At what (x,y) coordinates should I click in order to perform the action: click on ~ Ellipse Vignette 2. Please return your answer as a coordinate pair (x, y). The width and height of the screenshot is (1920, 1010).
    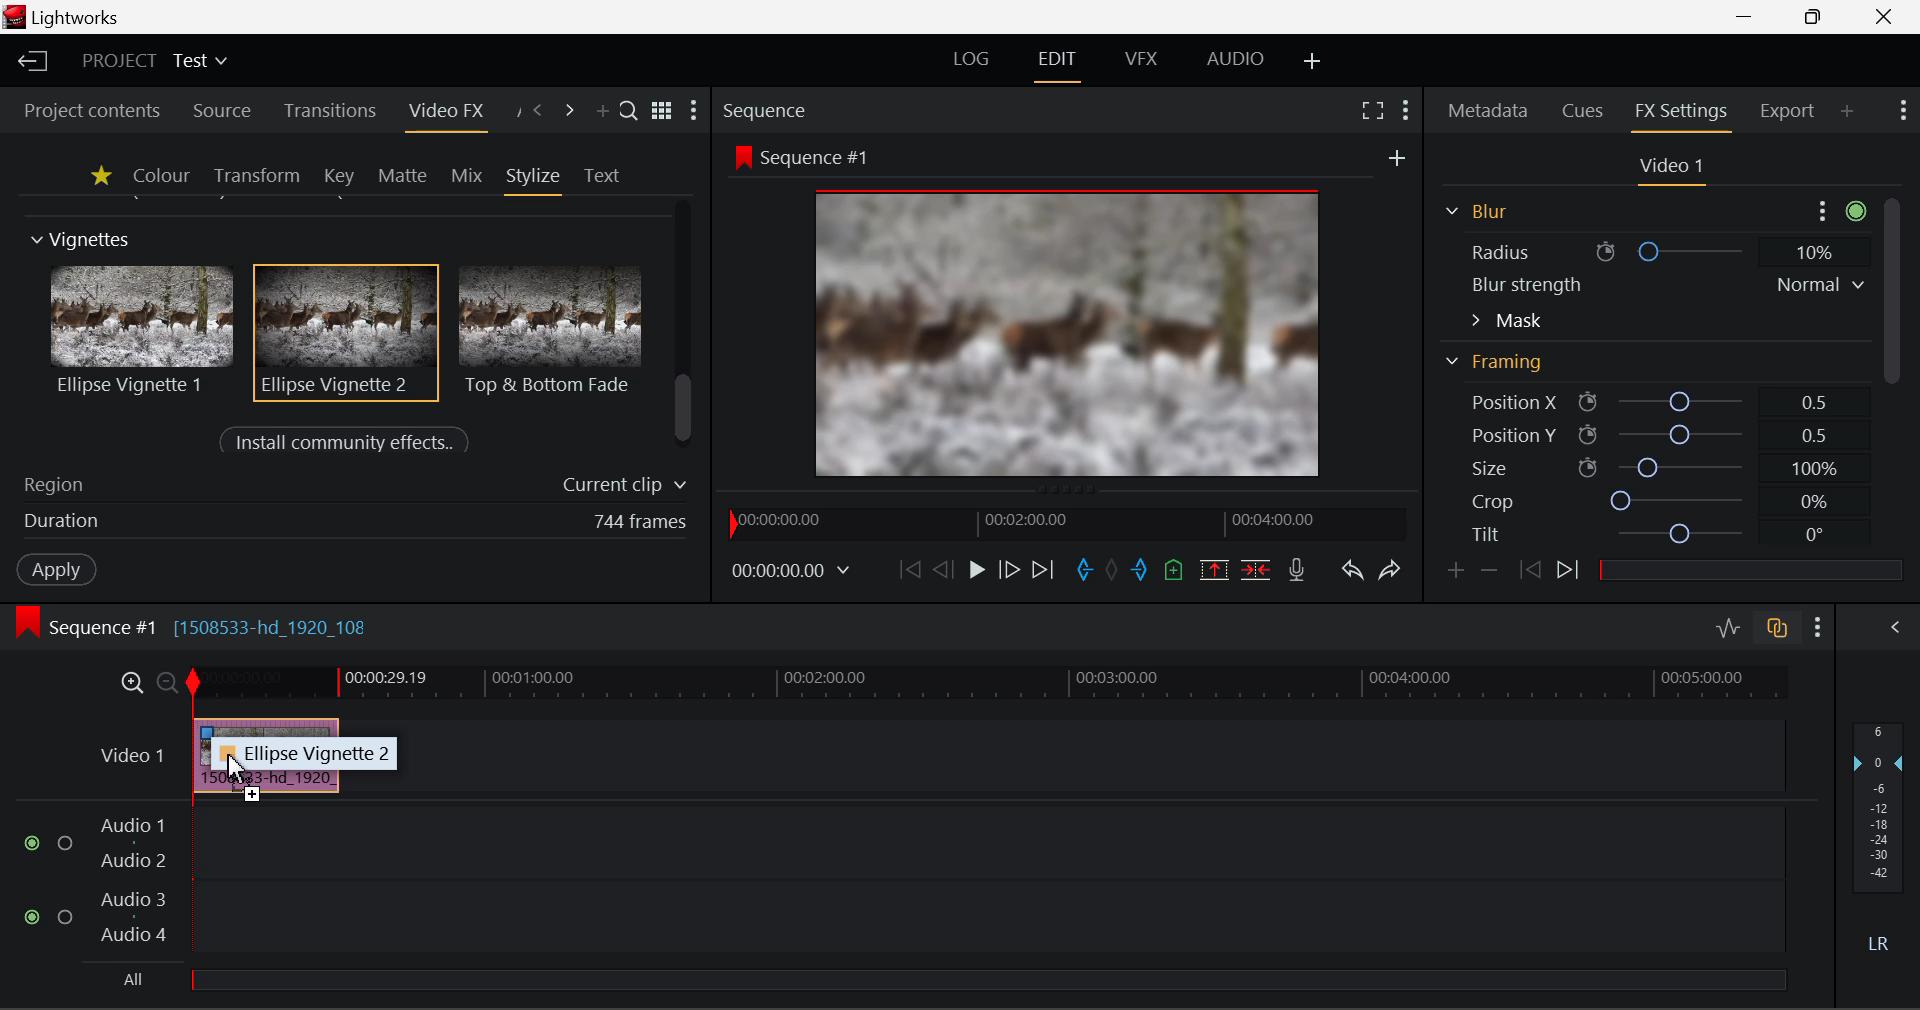
    Looking at the image, I should click on (306, 754).